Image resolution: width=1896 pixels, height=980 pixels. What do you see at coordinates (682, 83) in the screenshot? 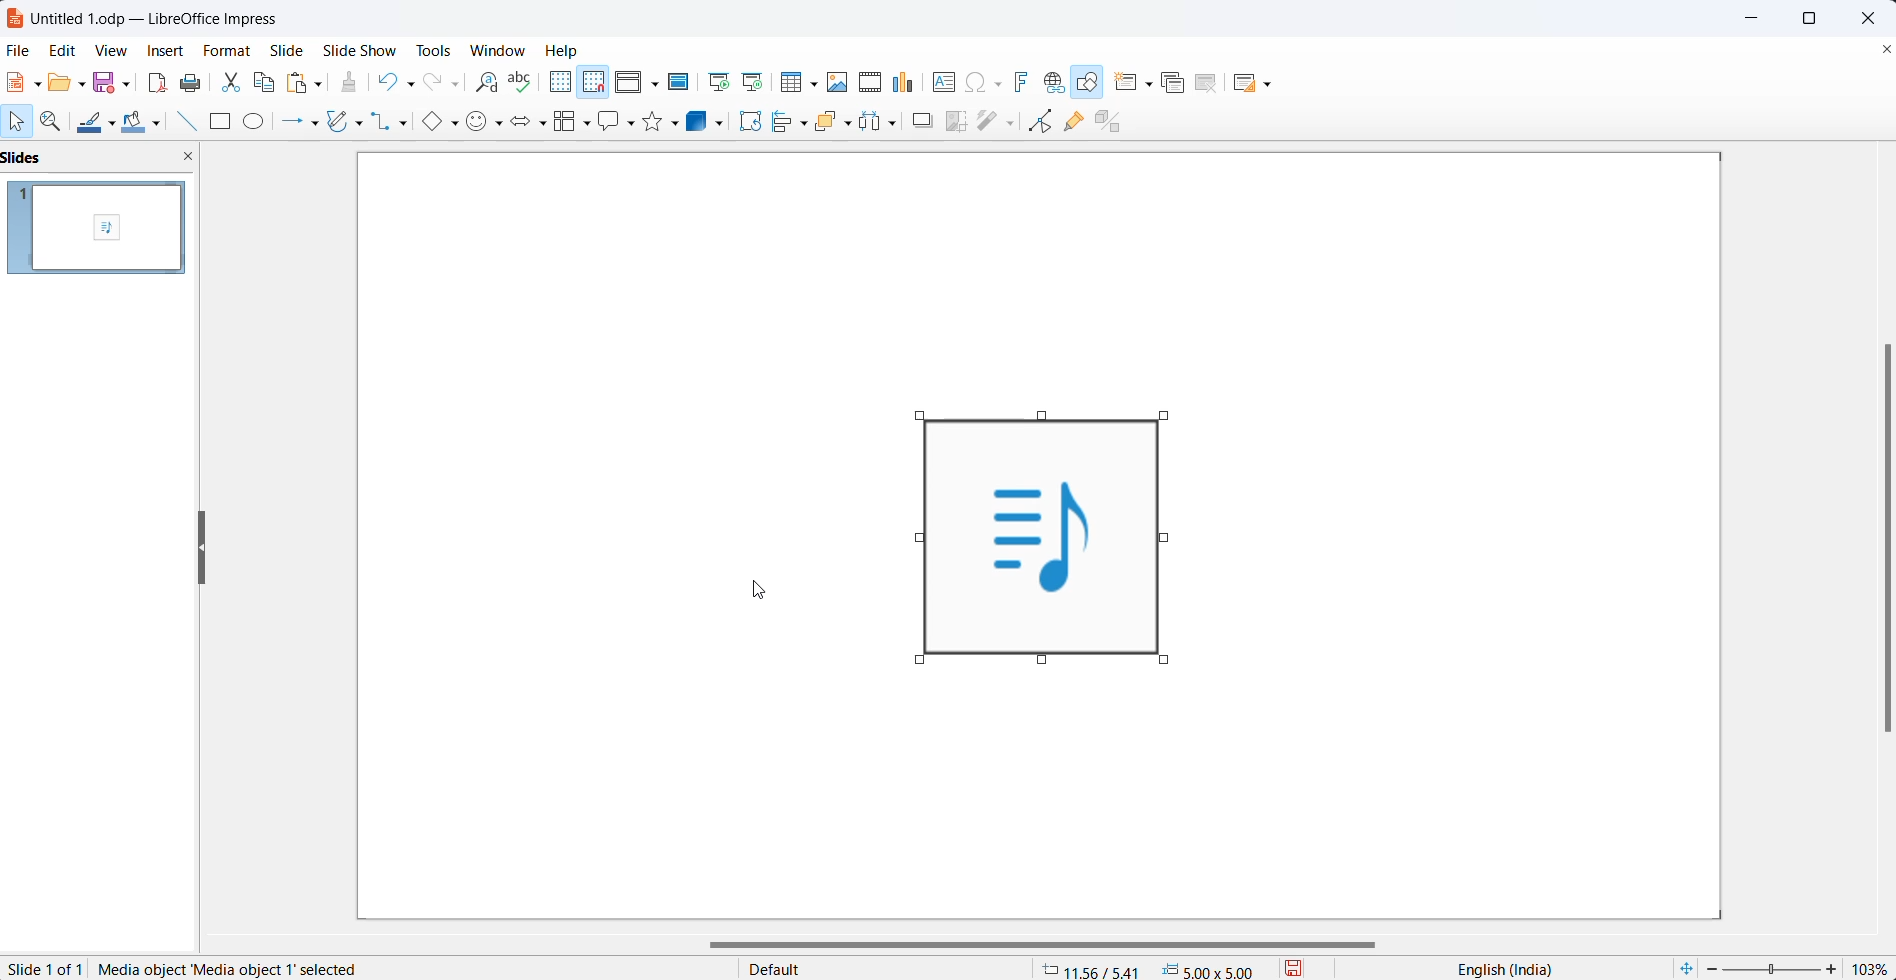
I see `master slide` at bounding box center [682, 83].